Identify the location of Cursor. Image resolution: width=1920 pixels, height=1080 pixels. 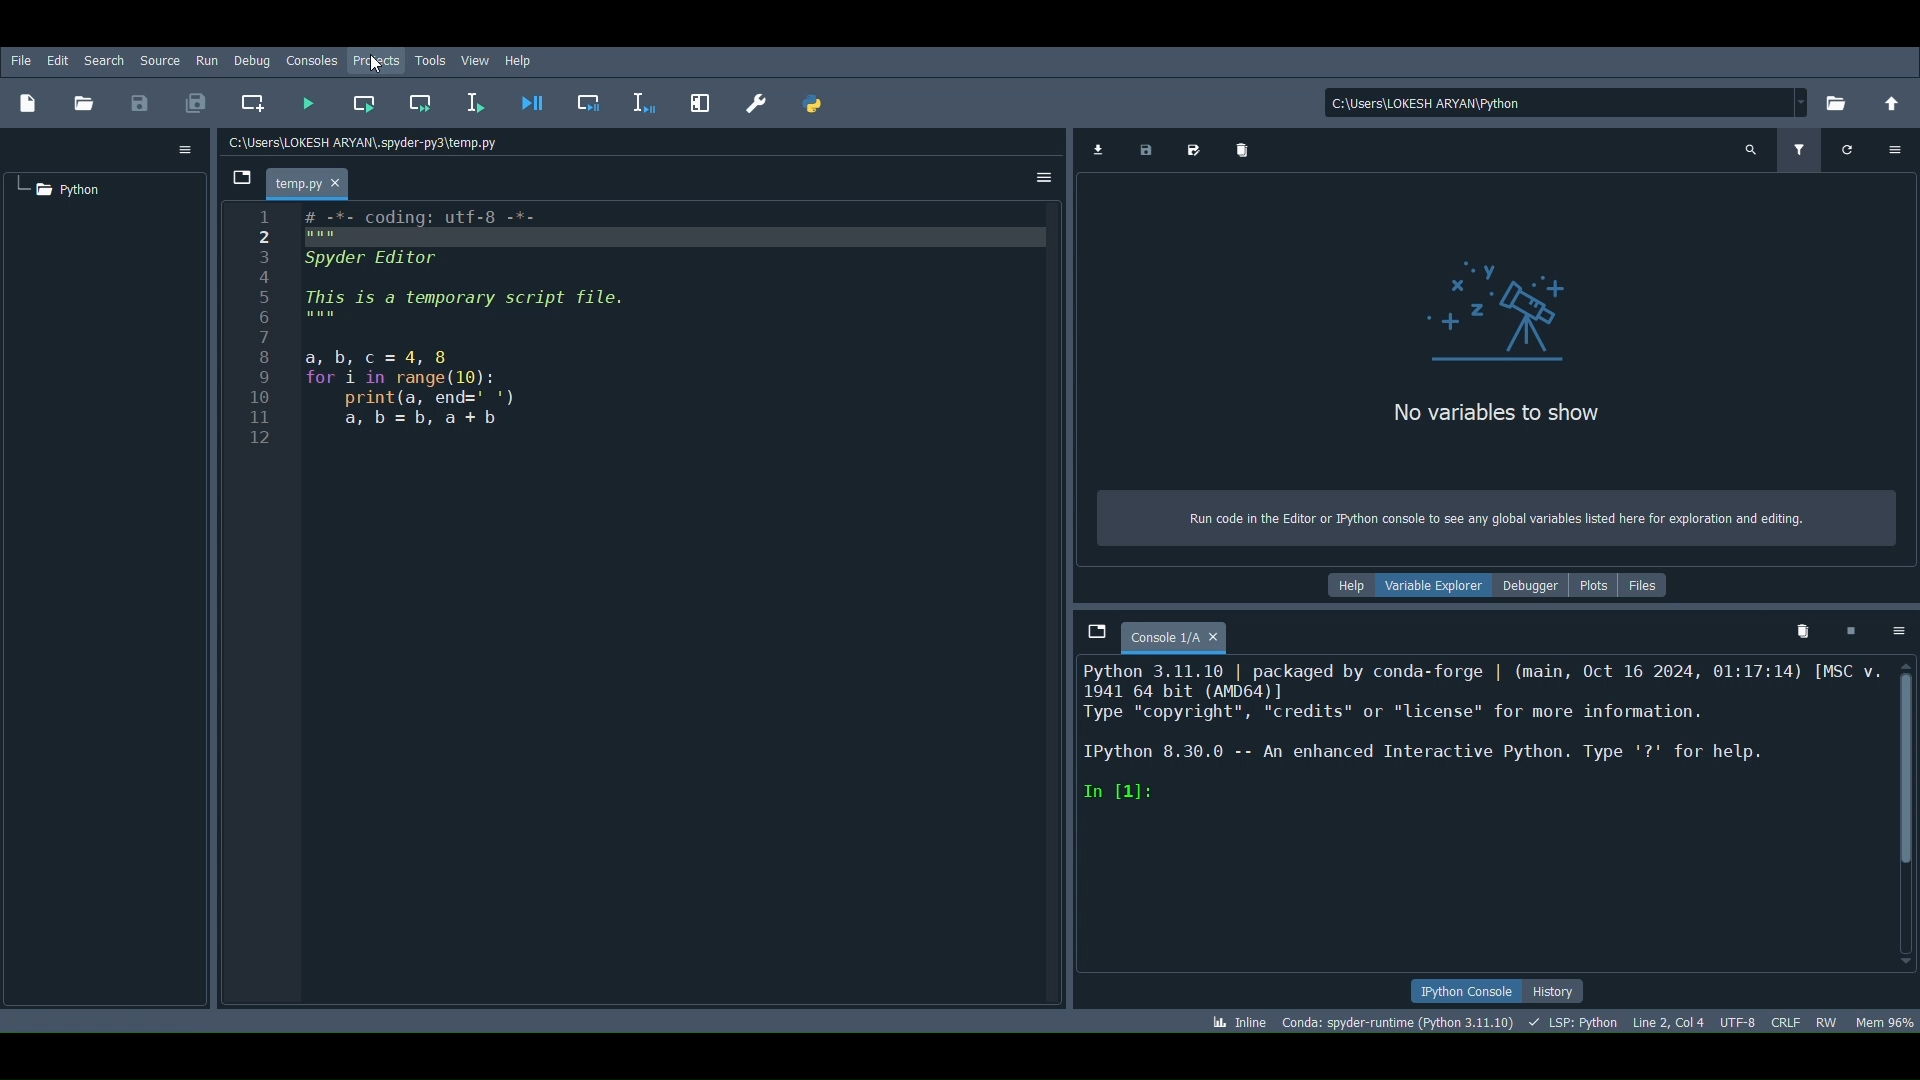
(371, 67).